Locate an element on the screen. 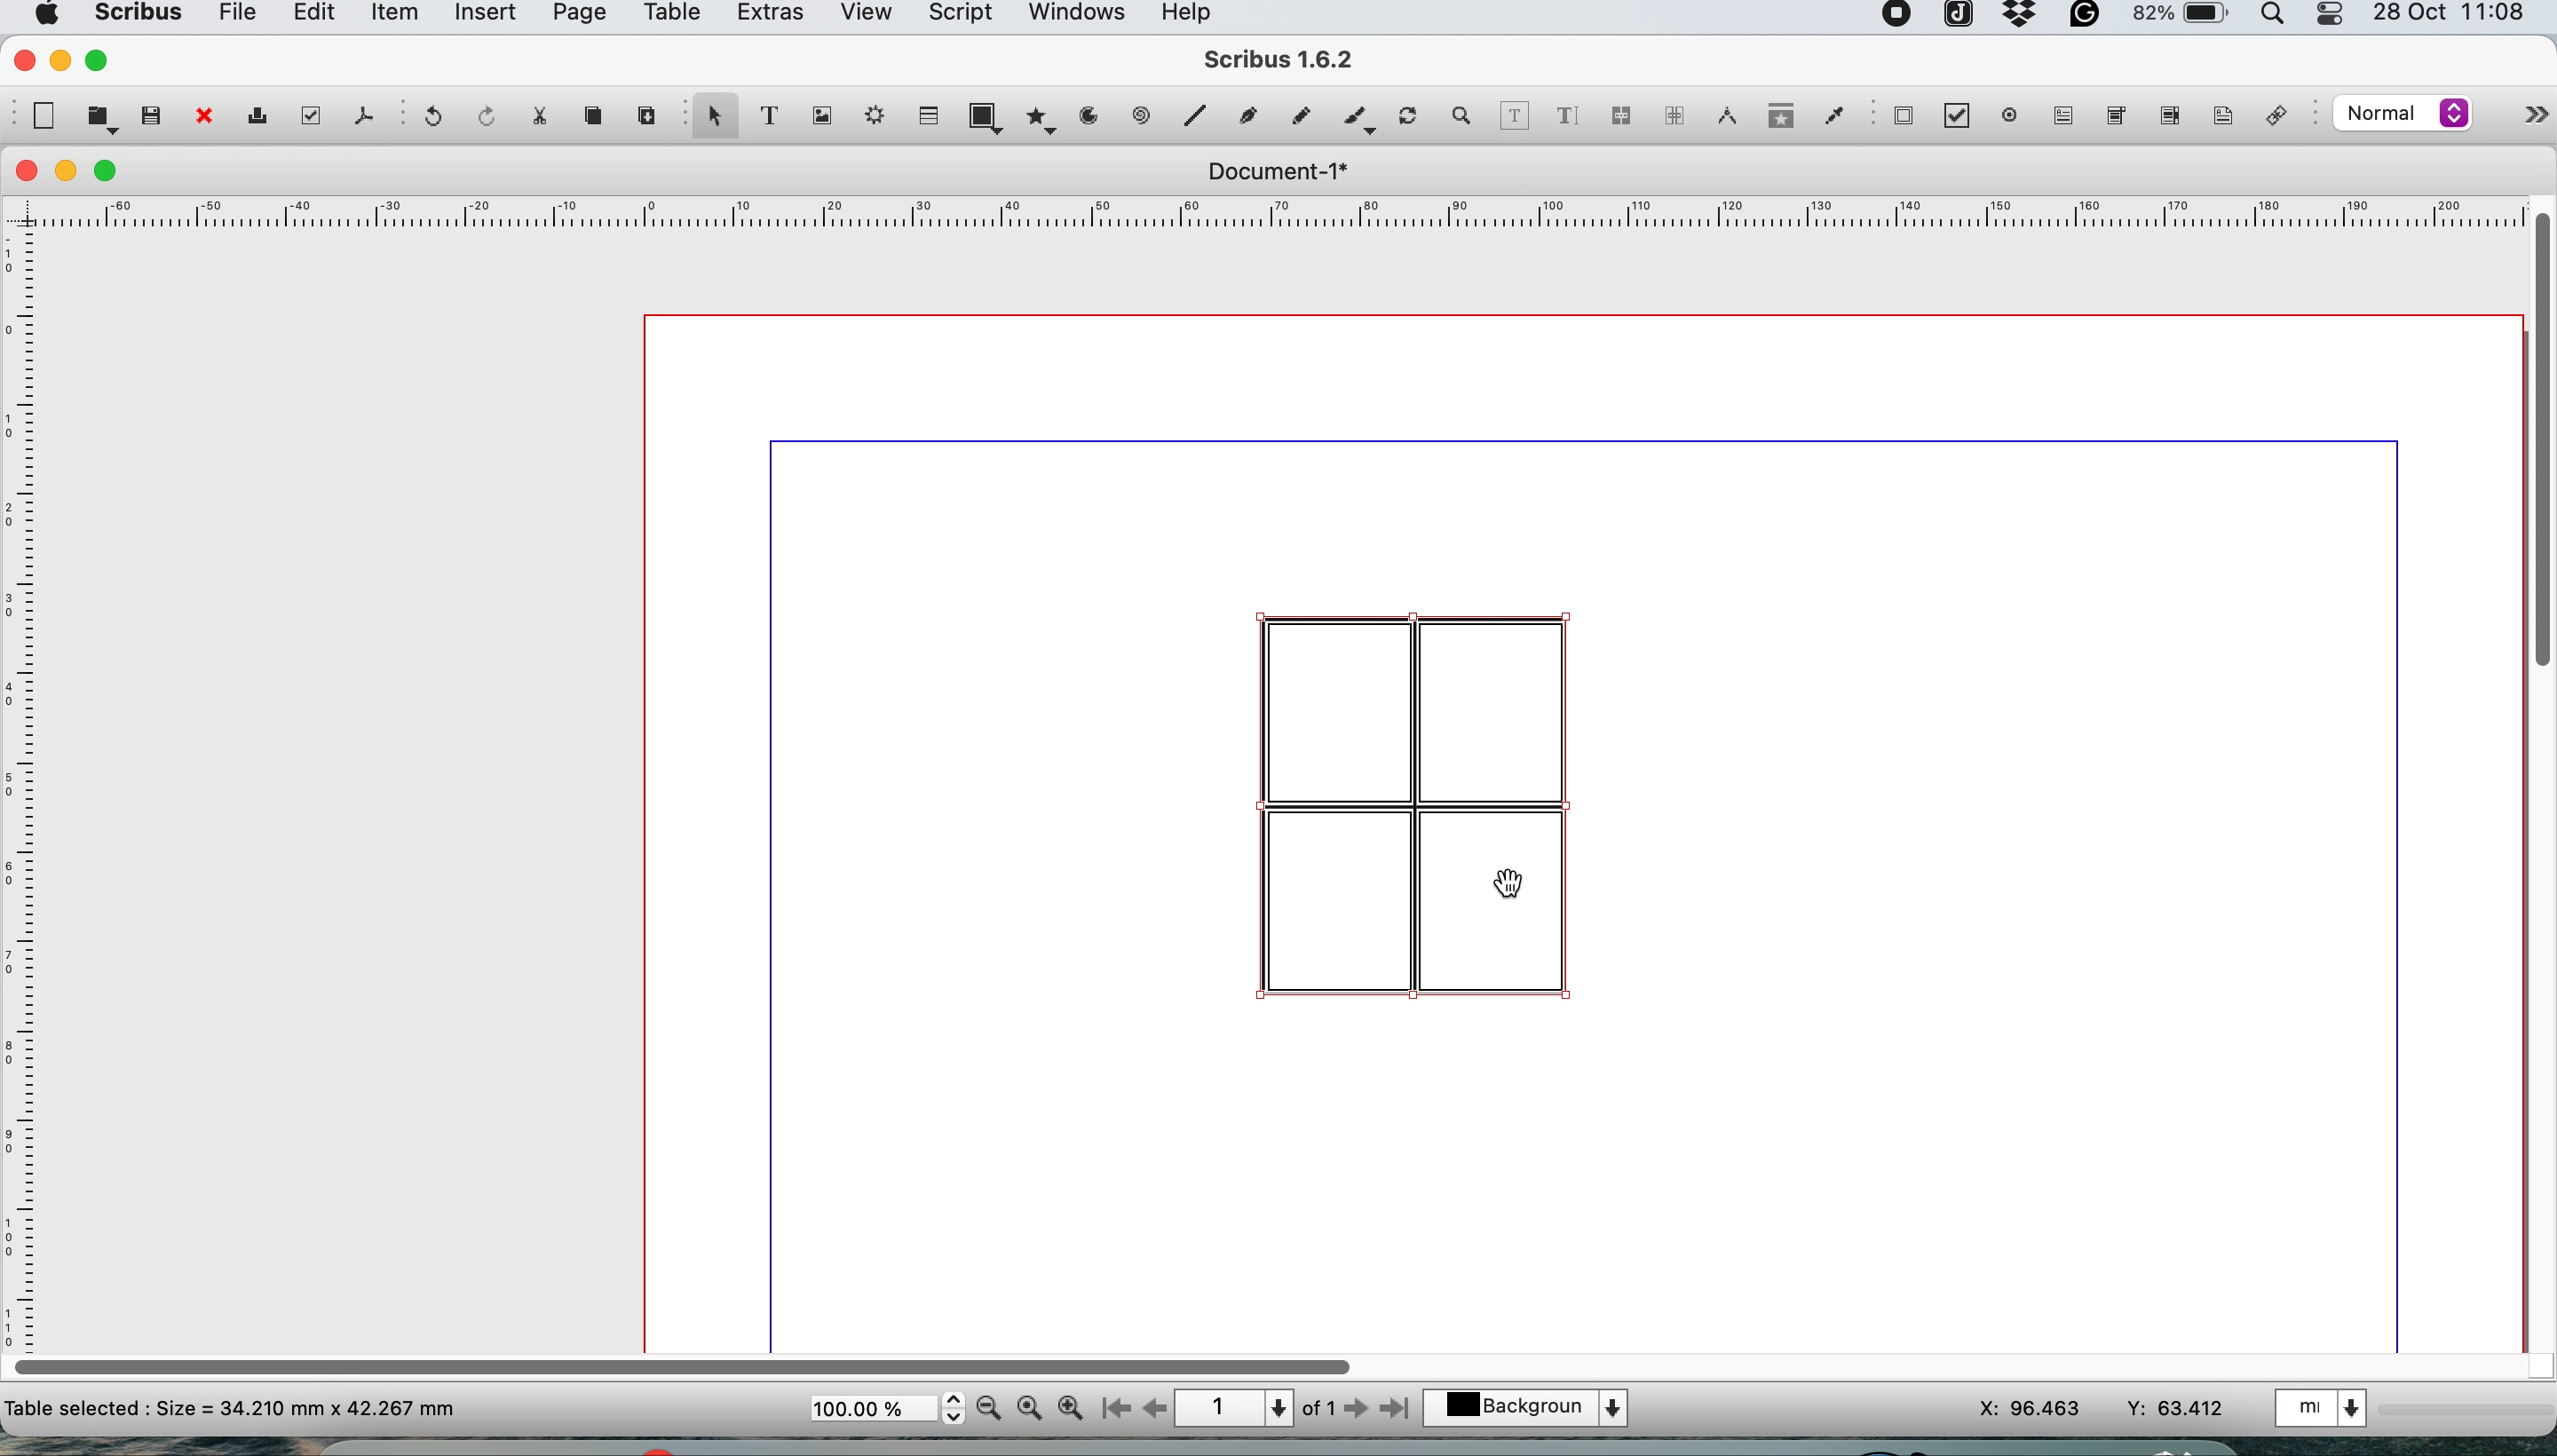  pdf check button is located at coordinates (1964, 118).